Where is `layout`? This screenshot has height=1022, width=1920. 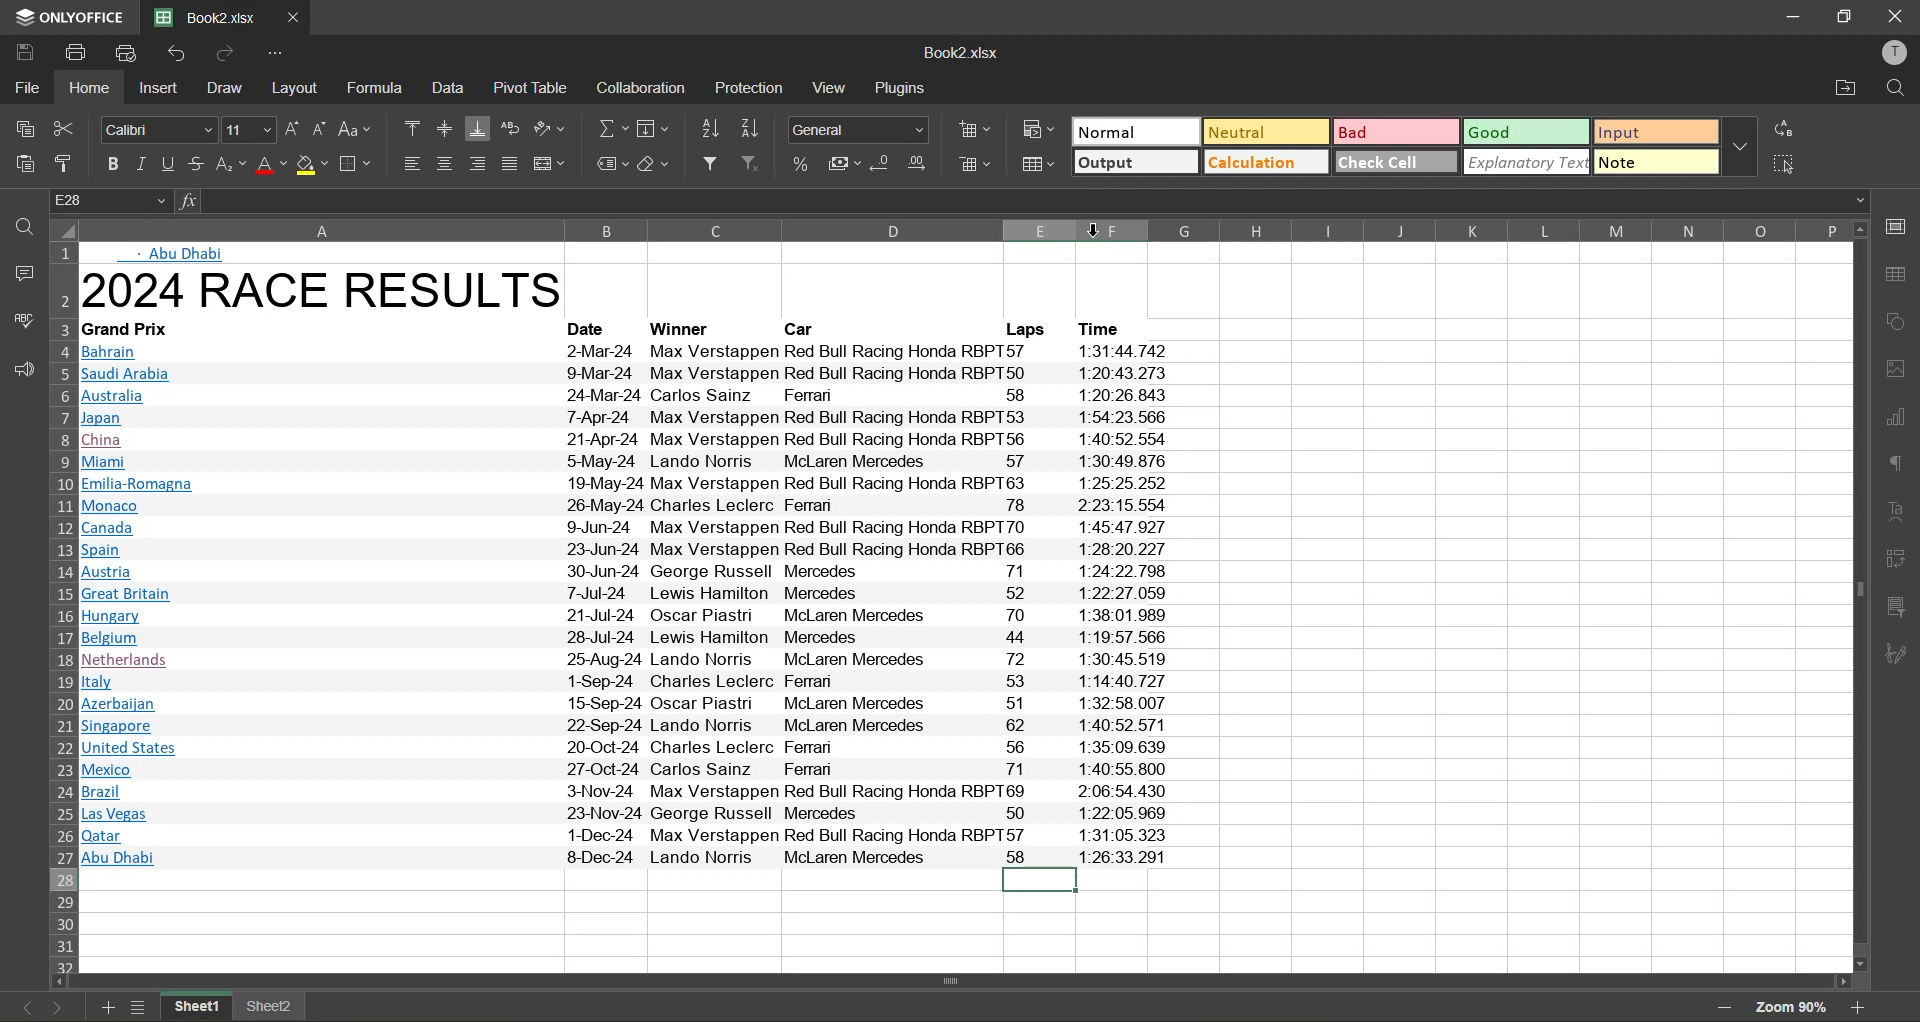 layout is located at coordinates (294, 88).